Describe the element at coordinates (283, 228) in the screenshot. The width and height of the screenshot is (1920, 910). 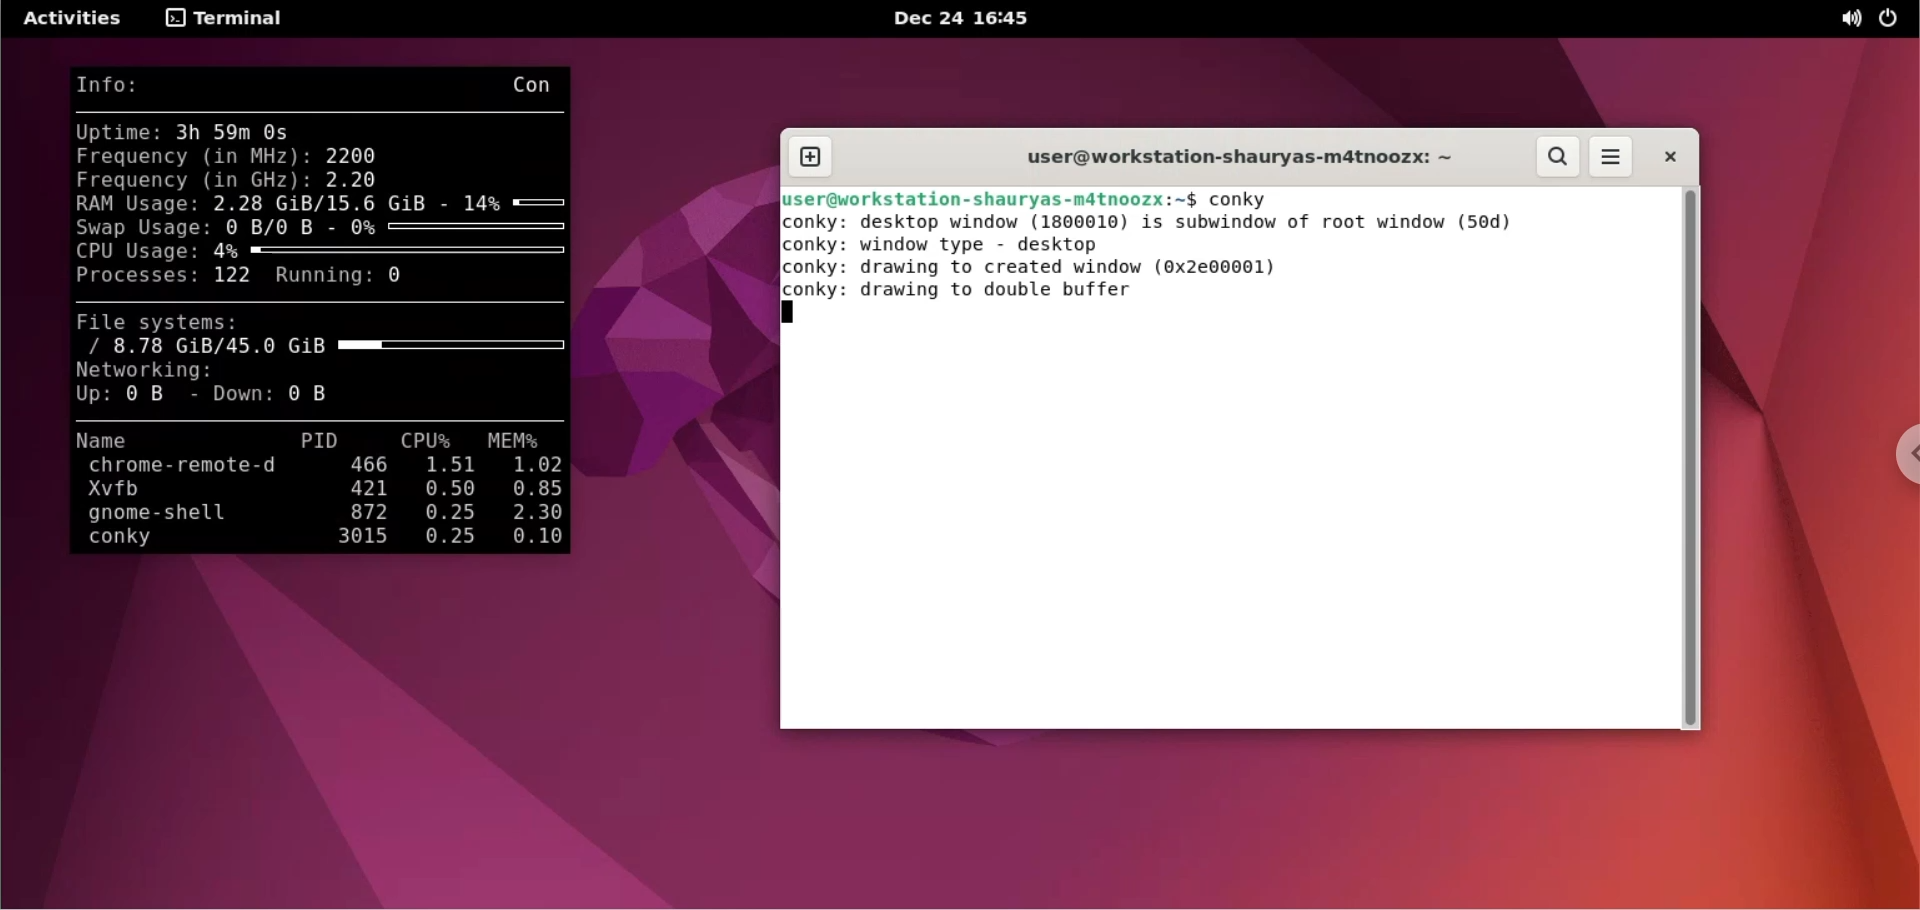
I see `0B/0B` at that location.